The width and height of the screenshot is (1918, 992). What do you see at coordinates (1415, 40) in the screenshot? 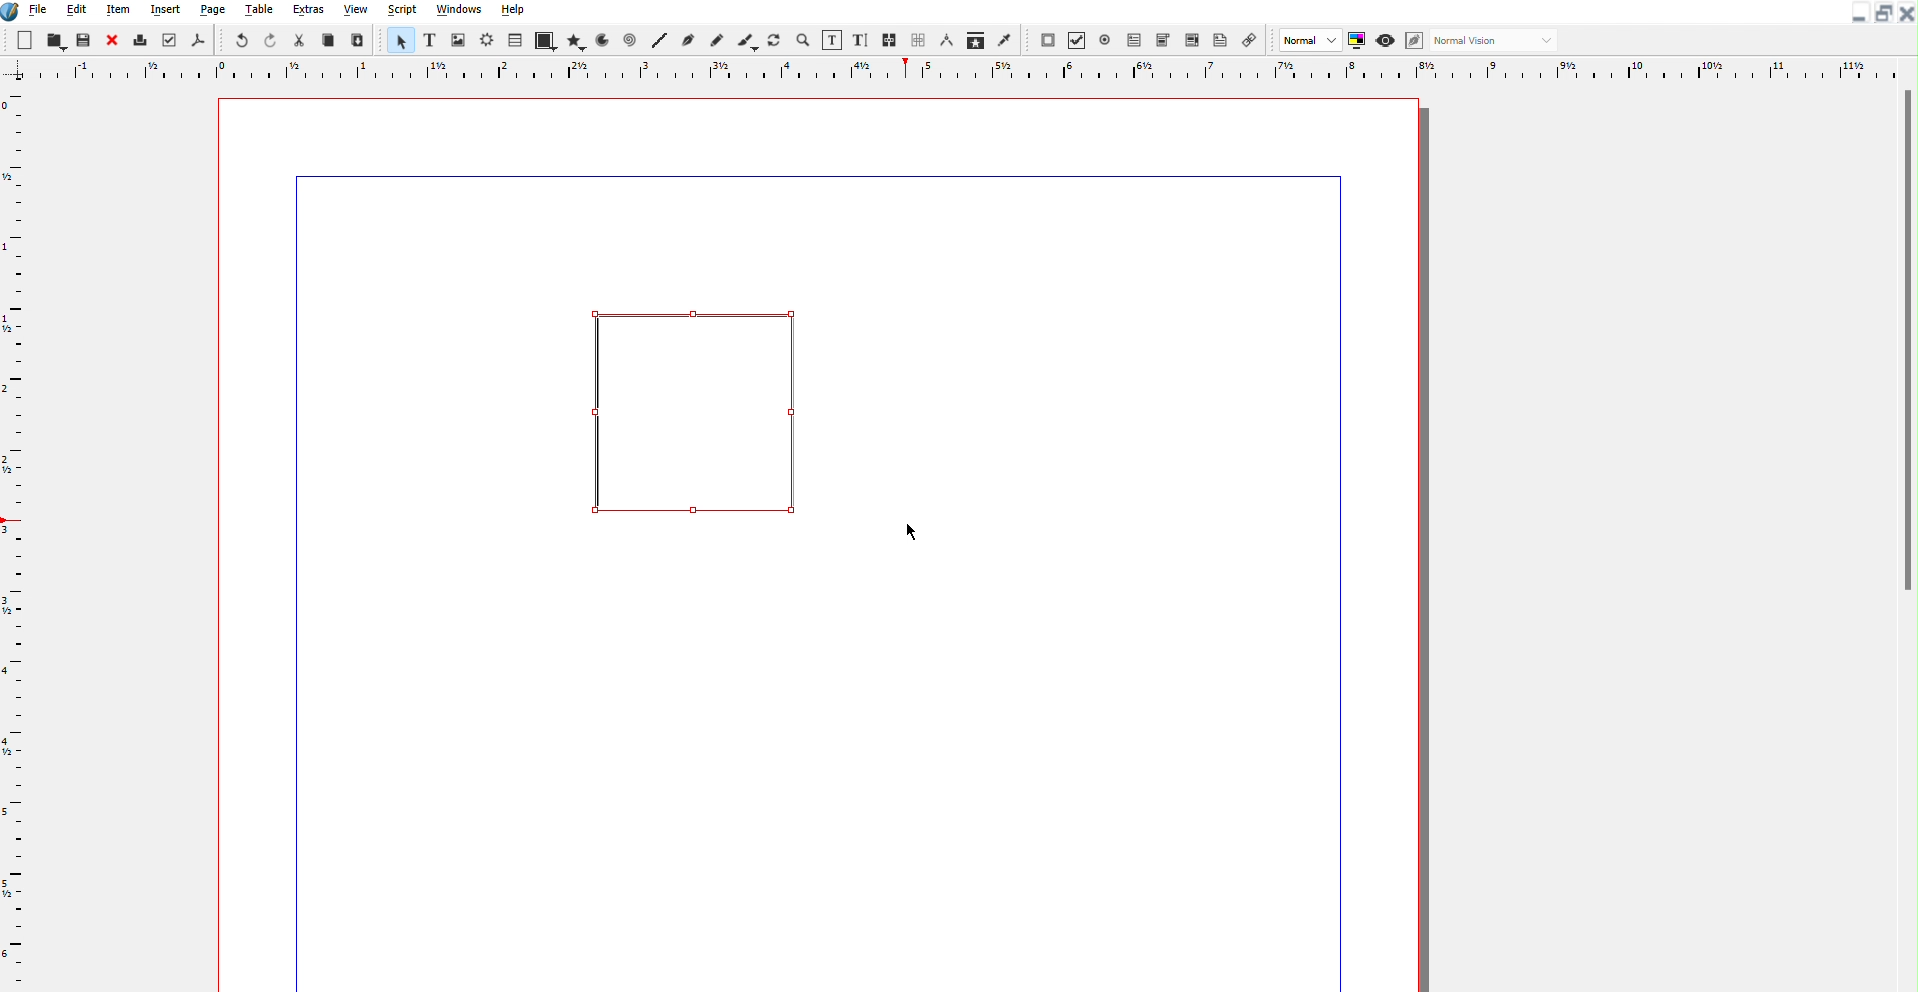
I see `Edit in Preview Mode` at bounding box center [1415, 40].